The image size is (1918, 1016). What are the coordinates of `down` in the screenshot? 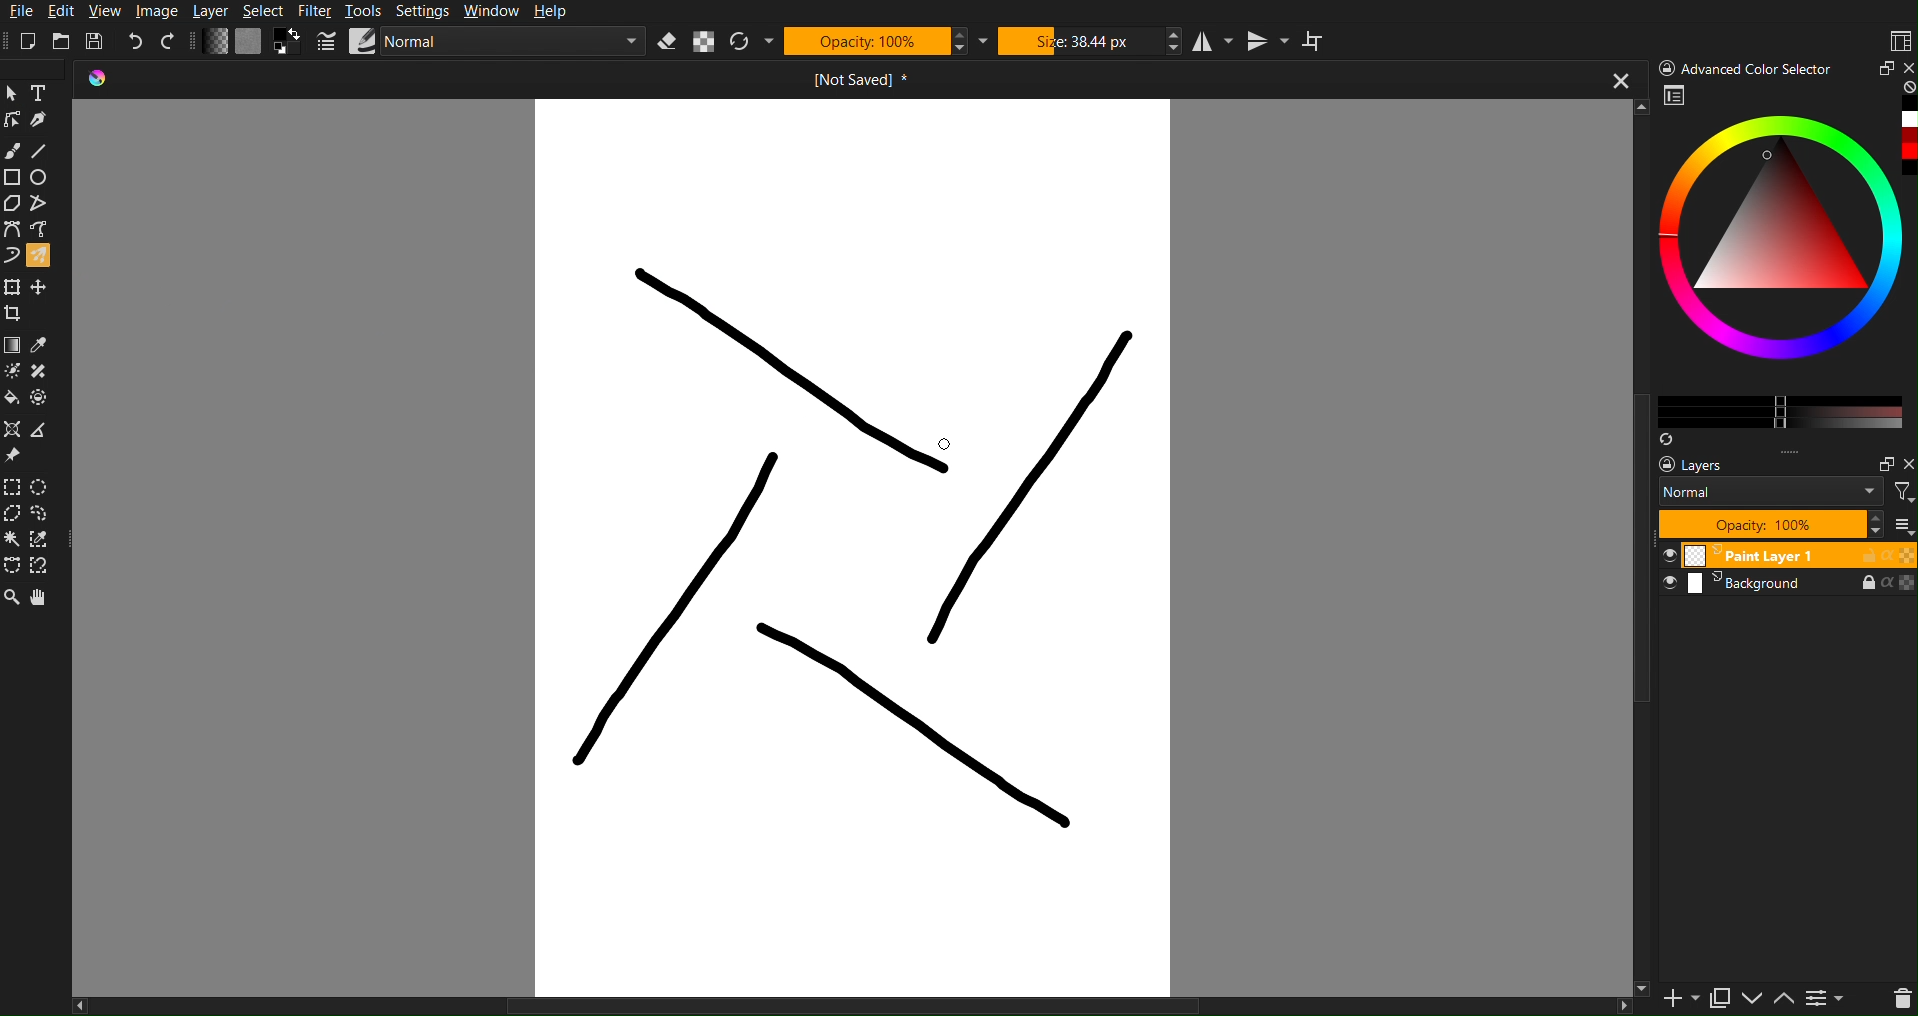 It's located at (1751, 1000).